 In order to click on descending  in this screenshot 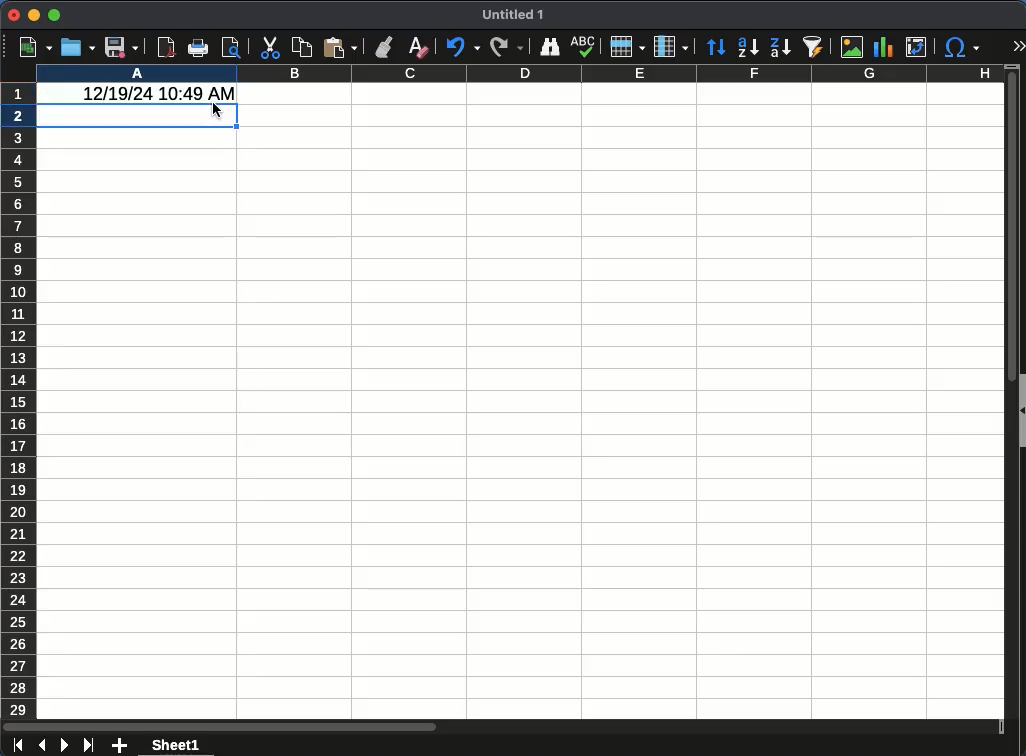, I will do `click(780, 49)`.